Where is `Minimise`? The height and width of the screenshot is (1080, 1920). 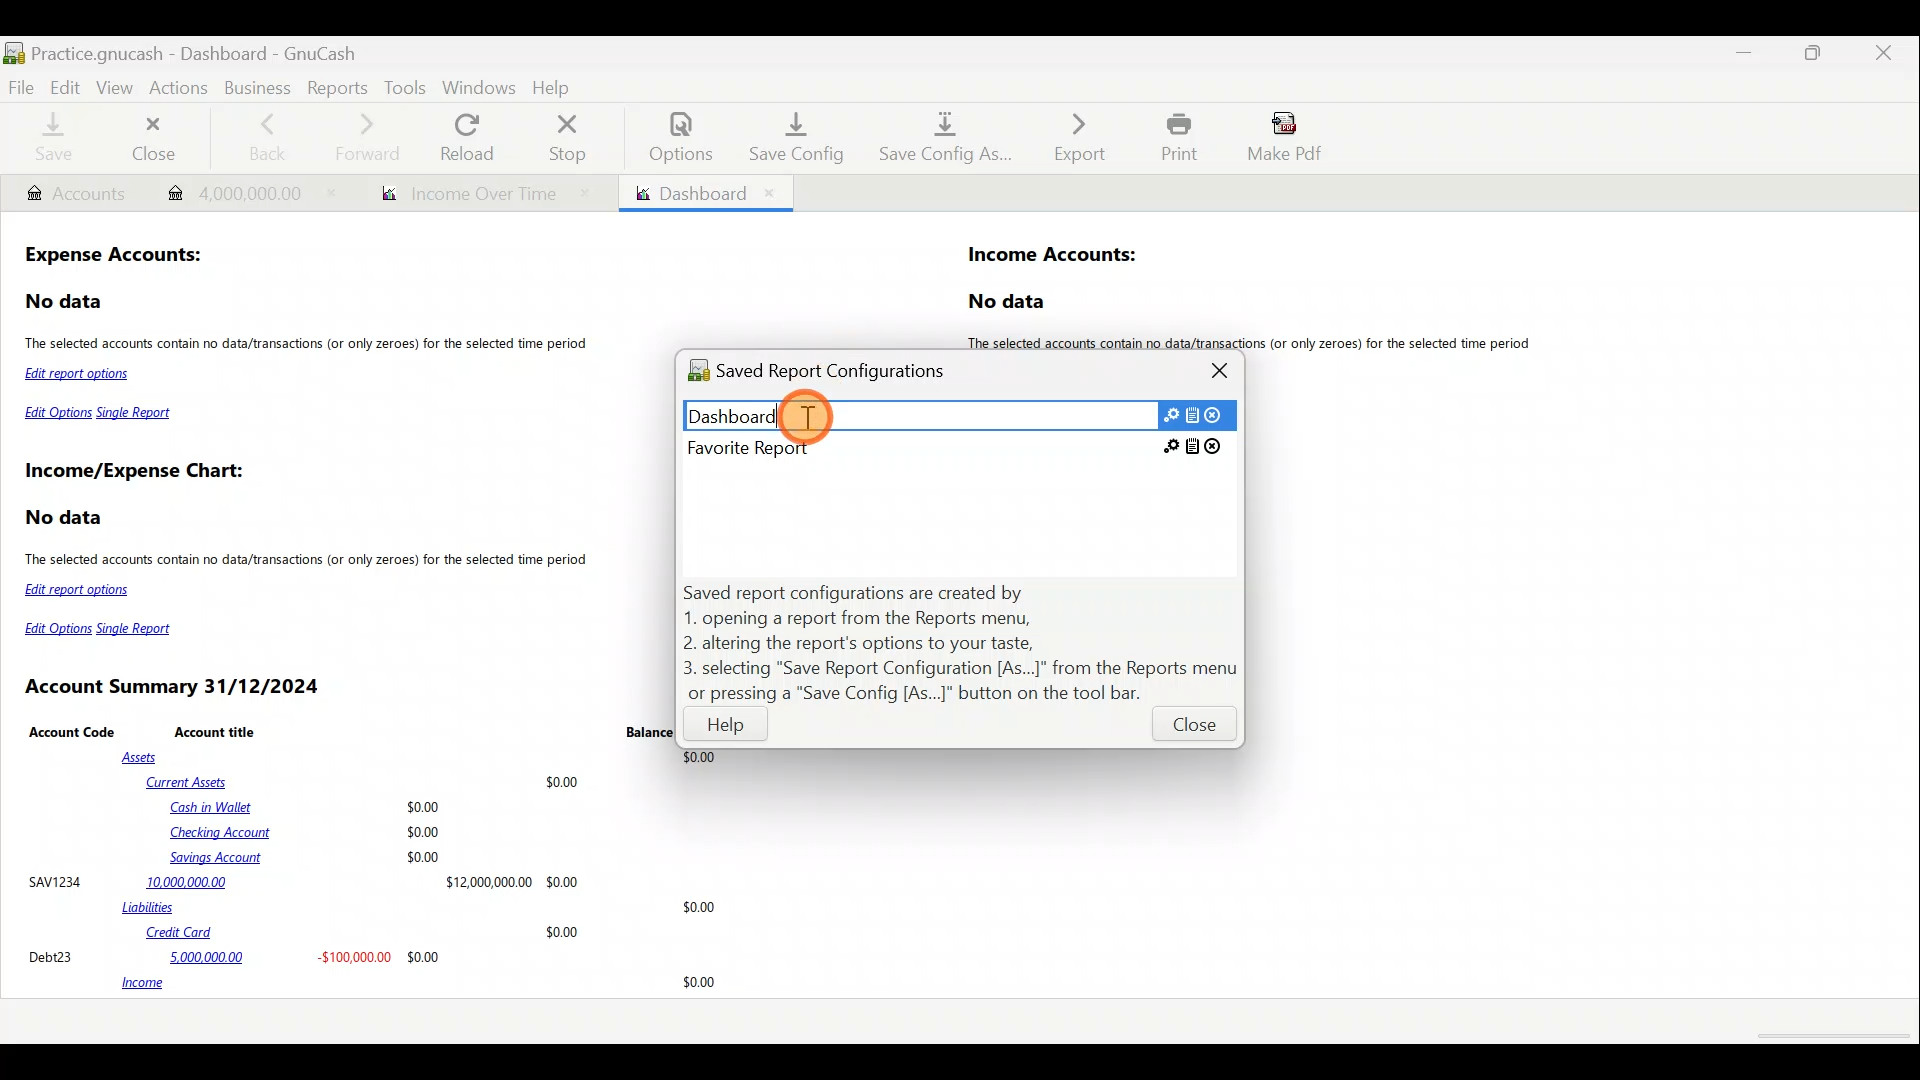 Minimise is located at coordinates (1749, 53).